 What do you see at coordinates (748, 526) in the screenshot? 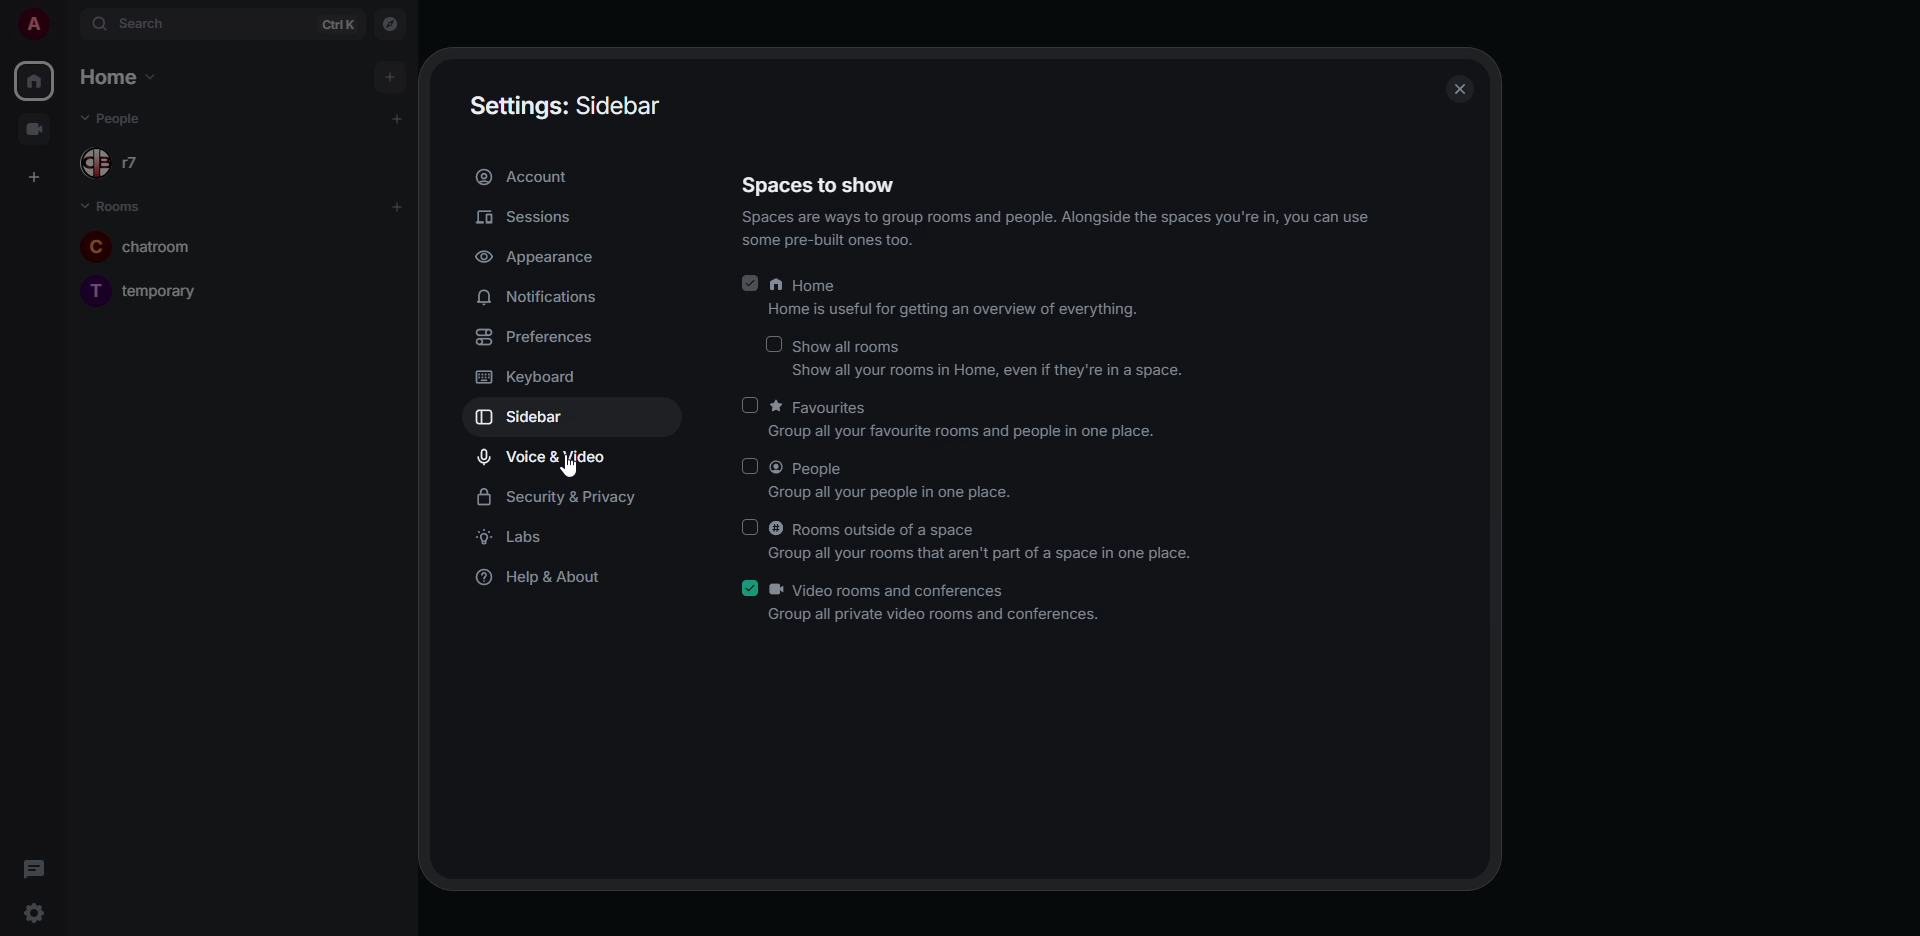
I see `click to enable` at bounding box center [748, 526].